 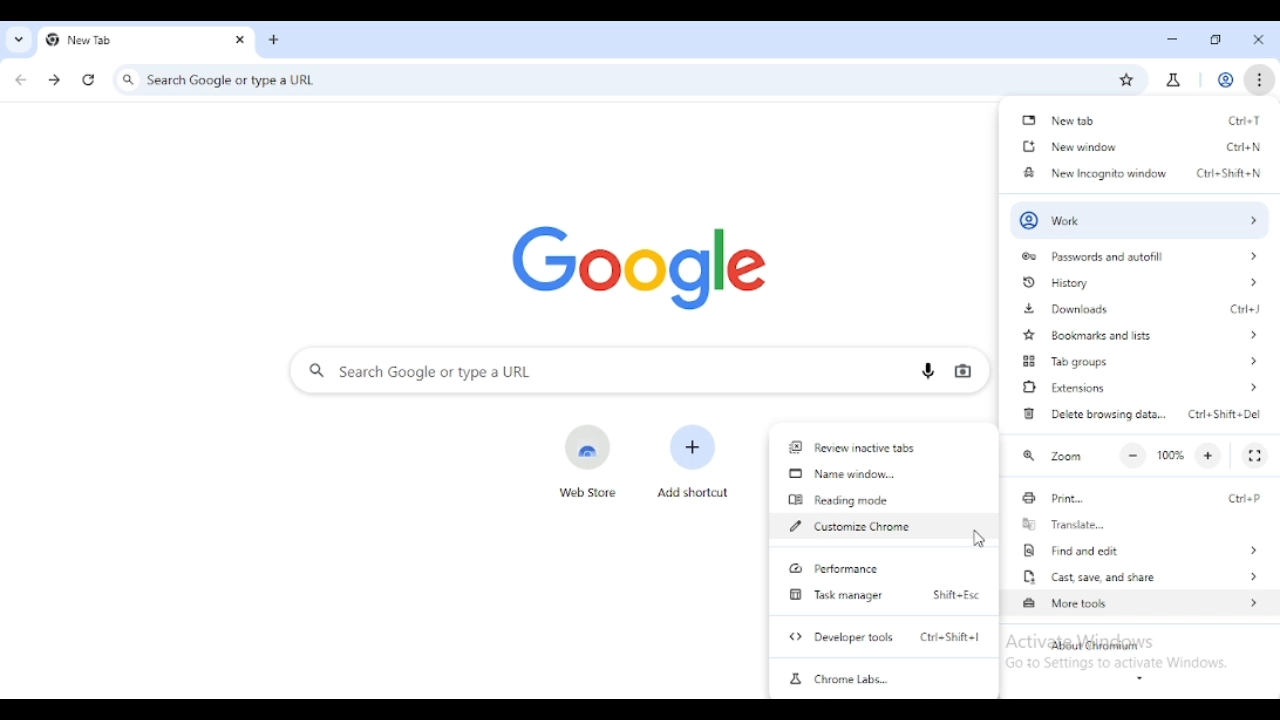 What do you see at coordinates (1140, 388) in the screenshot?
I see `extensions` at bounding box center [1140, 388].